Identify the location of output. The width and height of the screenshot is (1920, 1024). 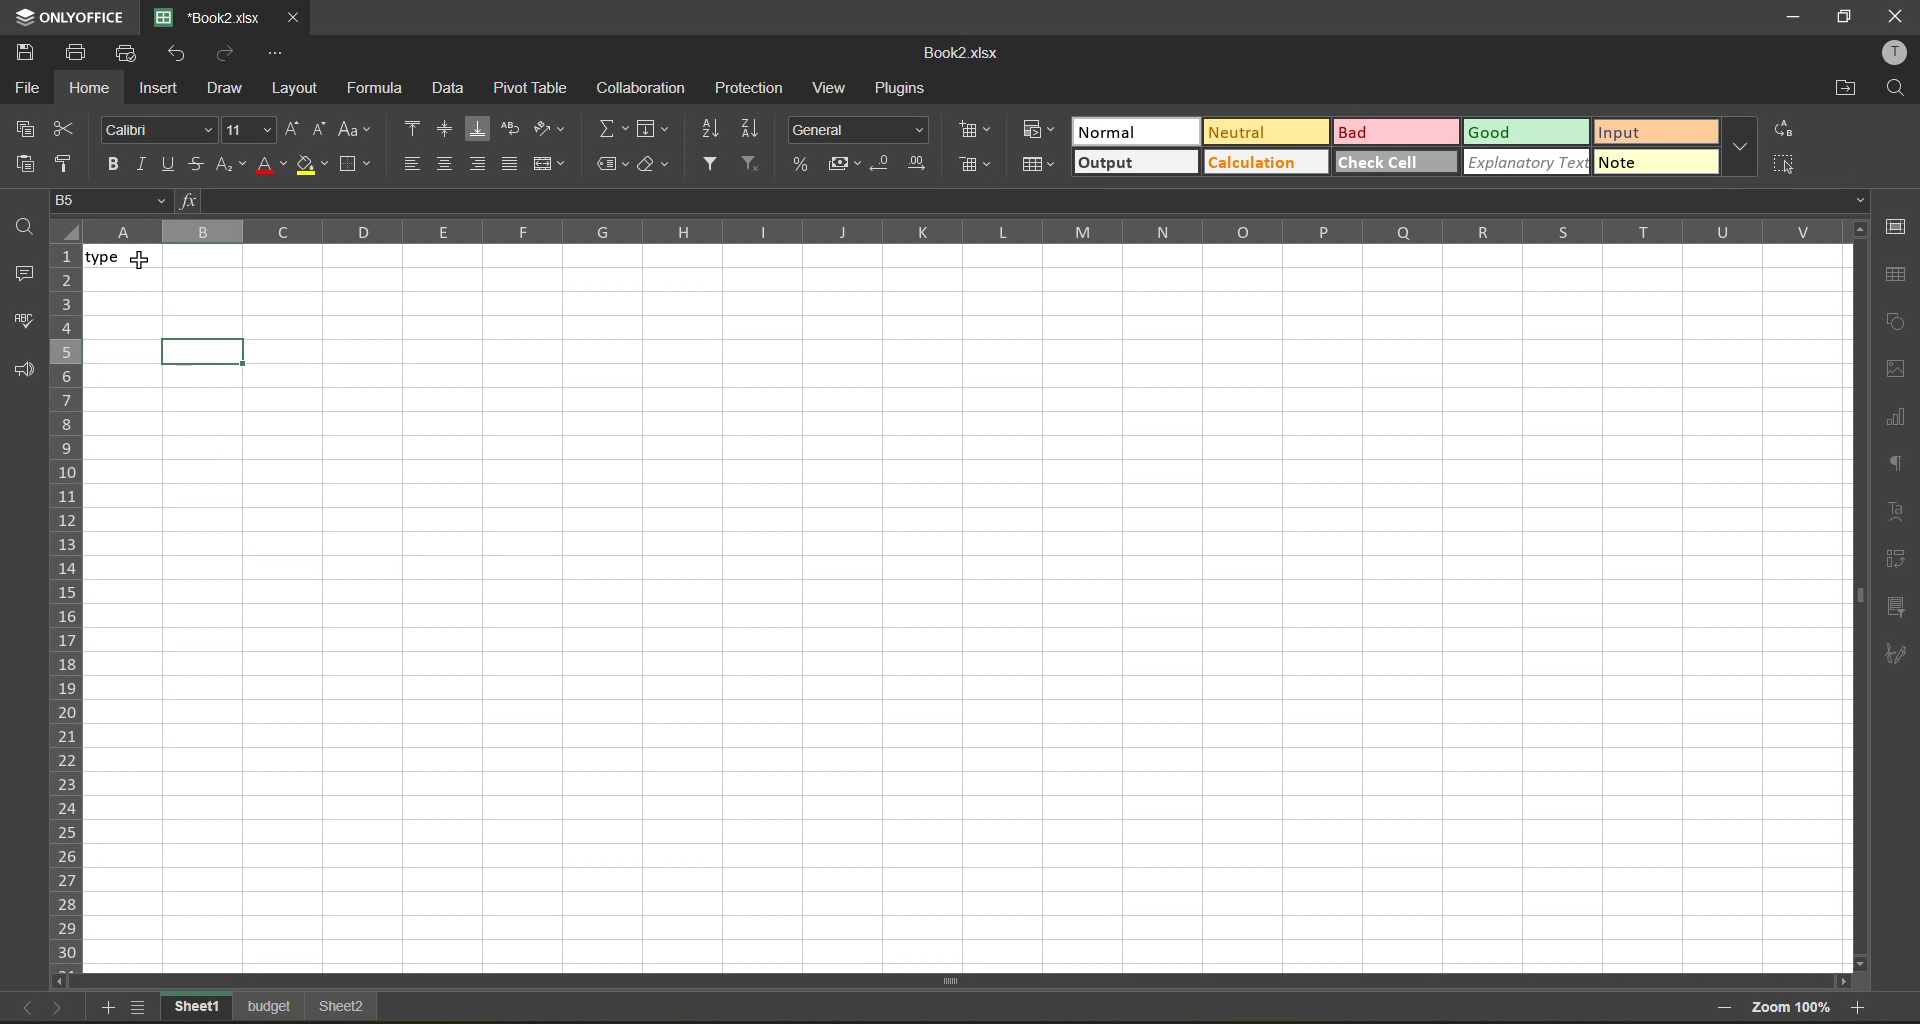
(1133, 165).